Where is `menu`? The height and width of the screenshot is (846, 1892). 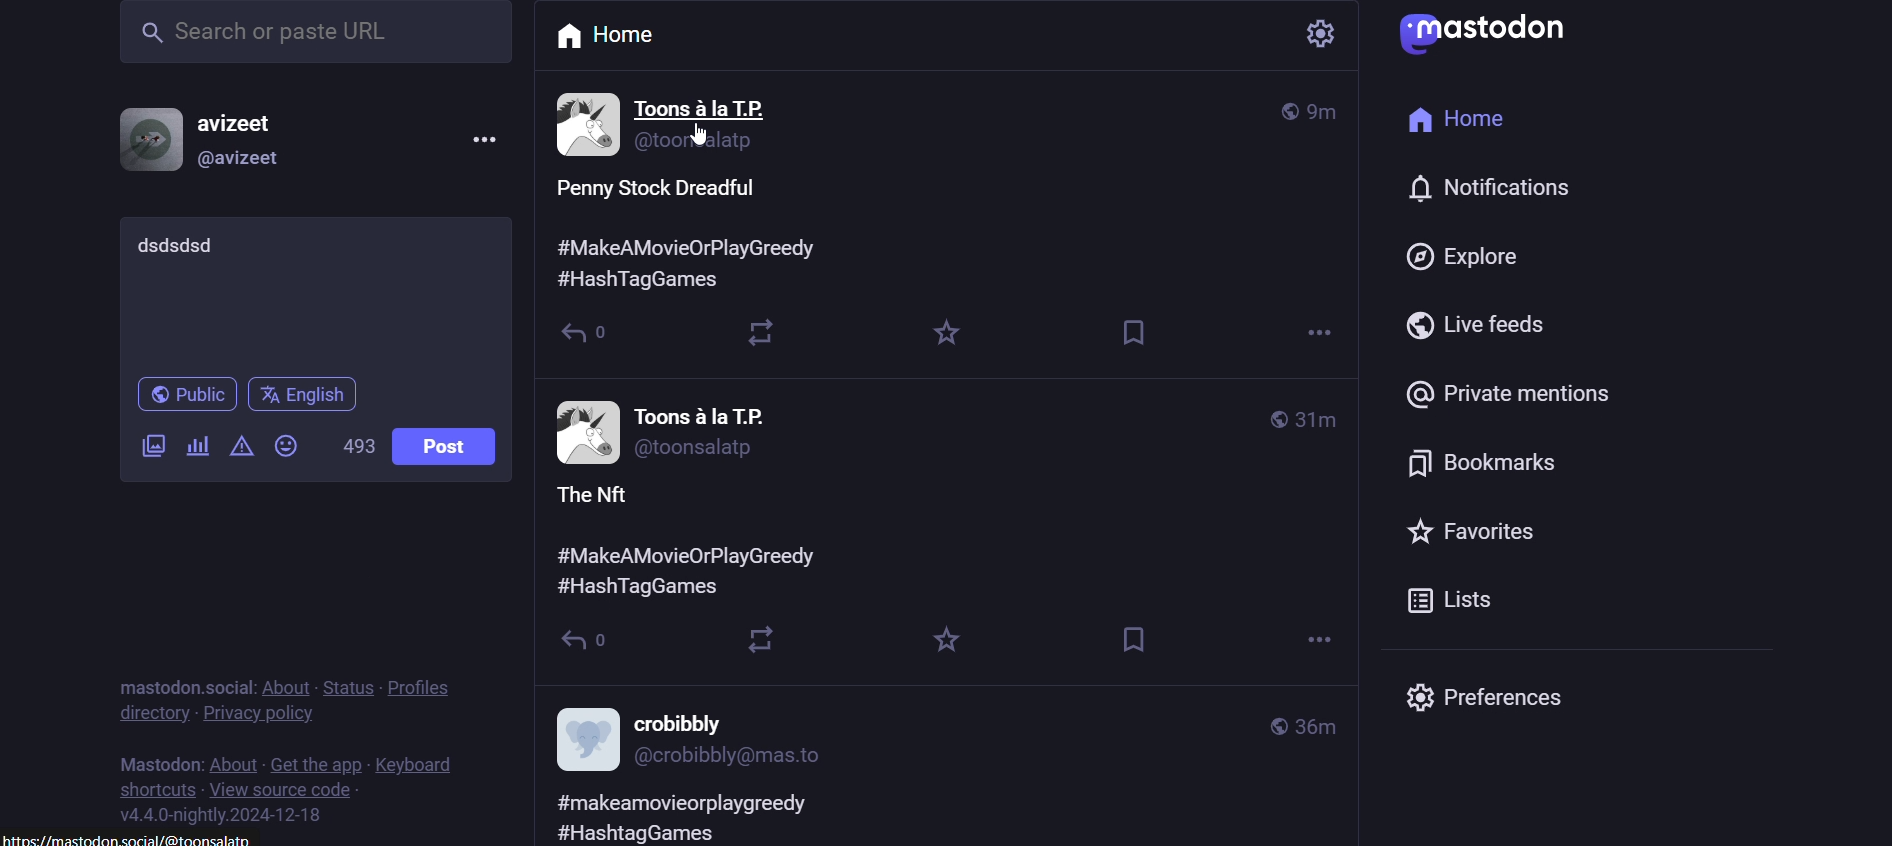 menu is located at coordinates (482, 141).